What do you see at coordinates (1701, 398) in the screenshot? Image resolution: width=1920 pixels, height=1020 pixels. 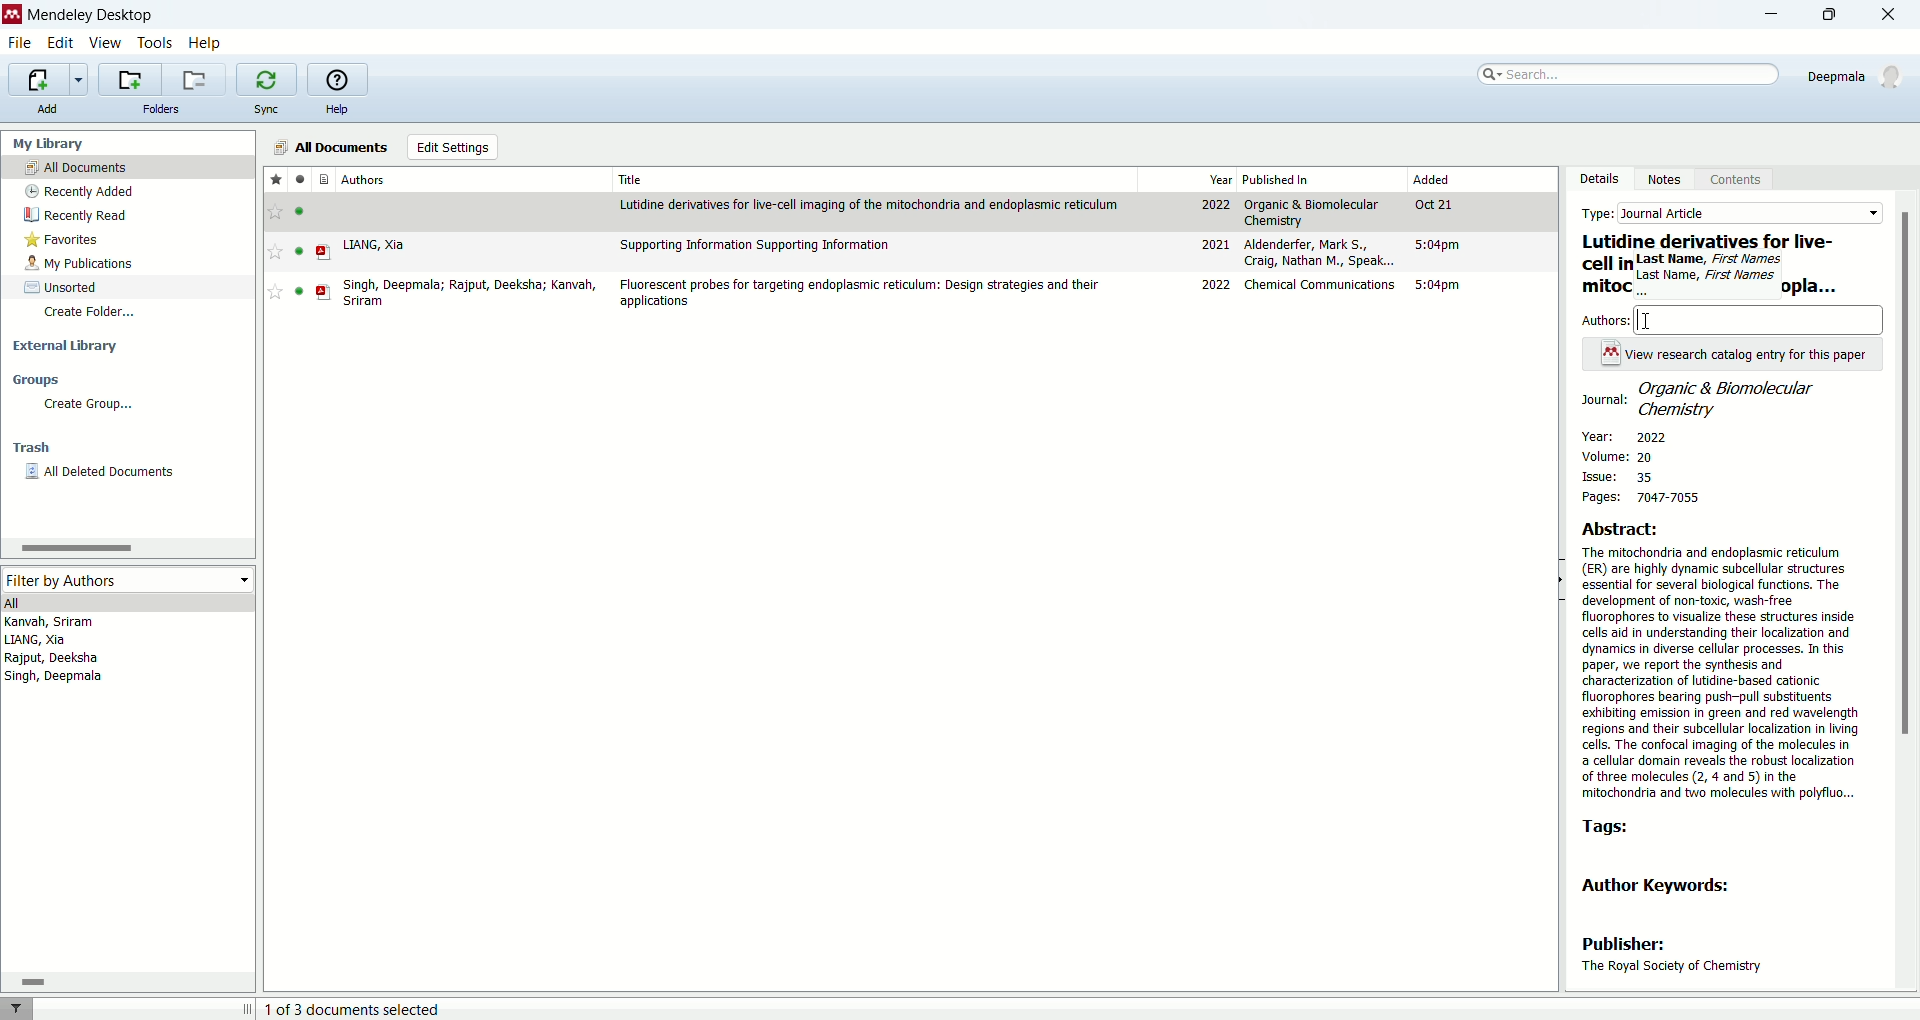 I see `. Organic & Biomolecular
Journal: Cy mitry` at bounding box center [1701, 398].